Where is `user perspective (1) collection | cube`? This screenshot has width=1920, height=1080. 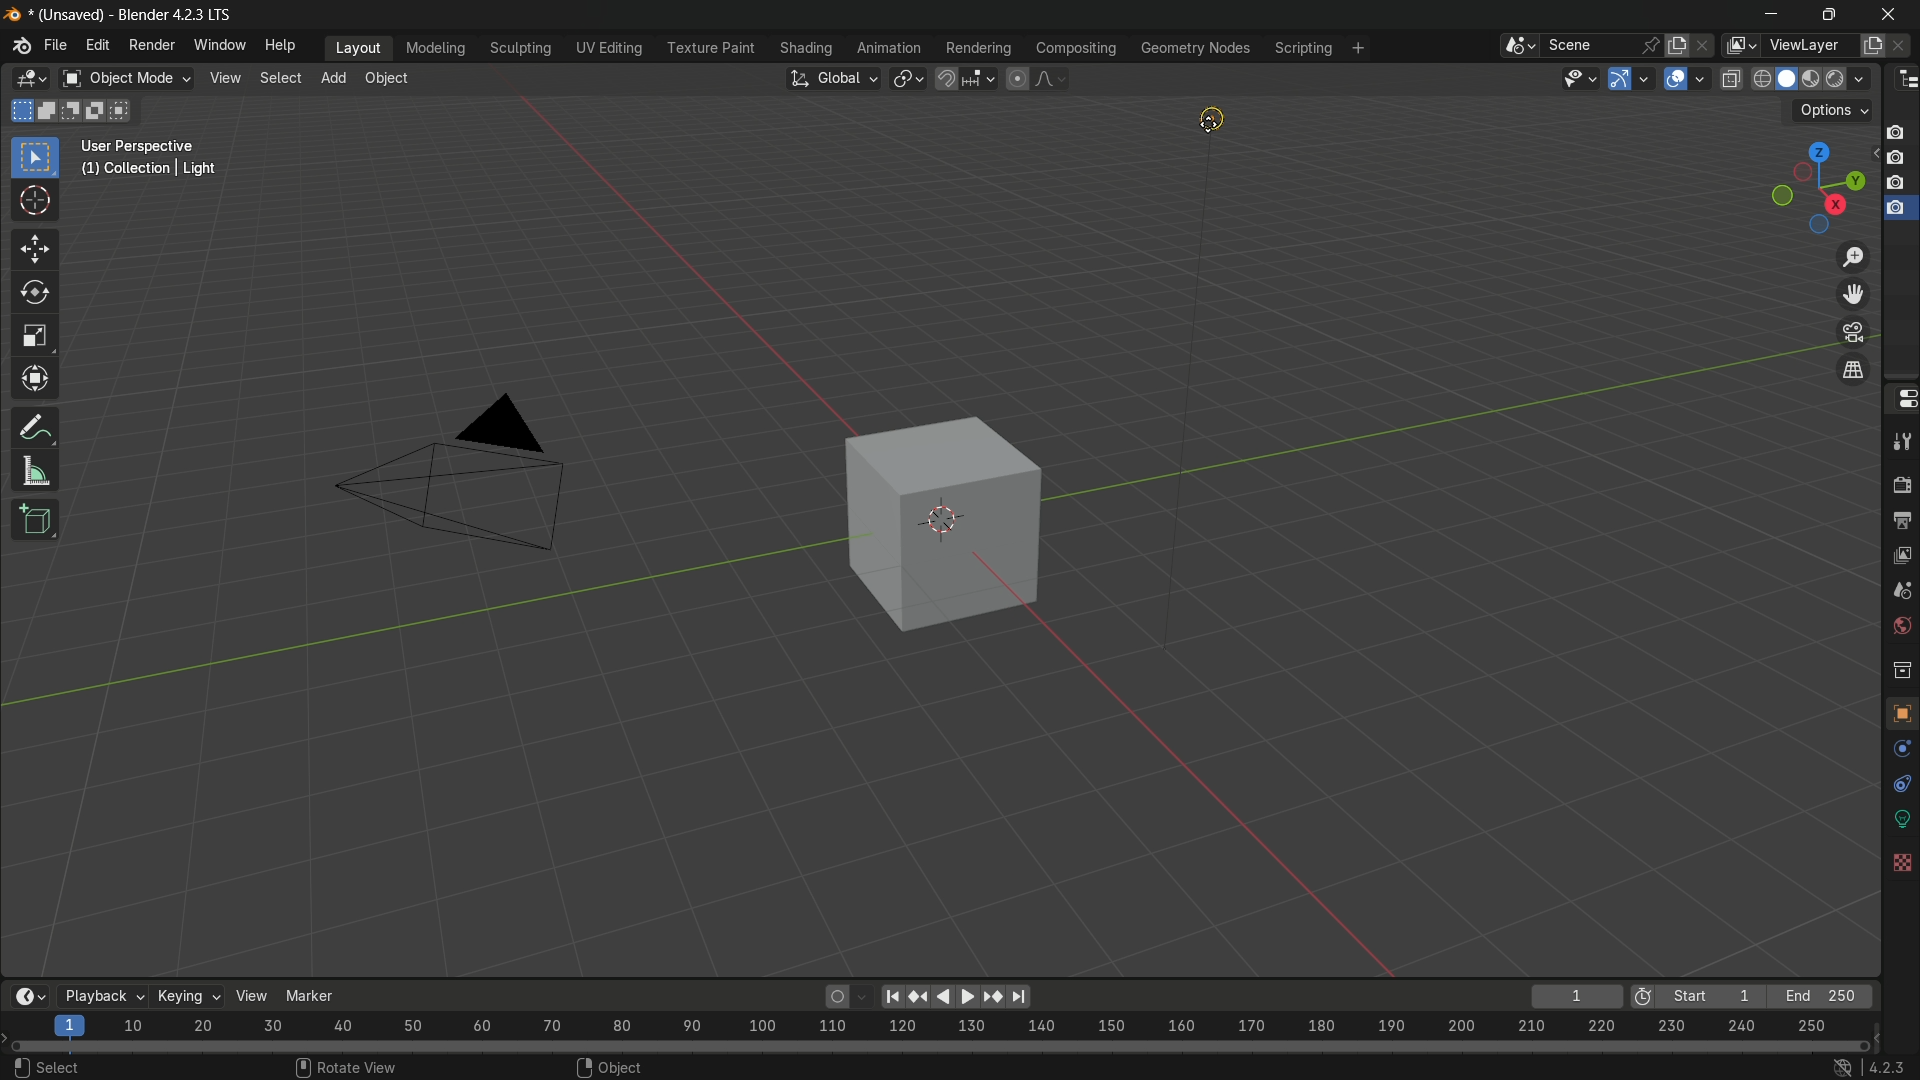 user perspective (1) collection | cube is located at coordinates (160, 158).